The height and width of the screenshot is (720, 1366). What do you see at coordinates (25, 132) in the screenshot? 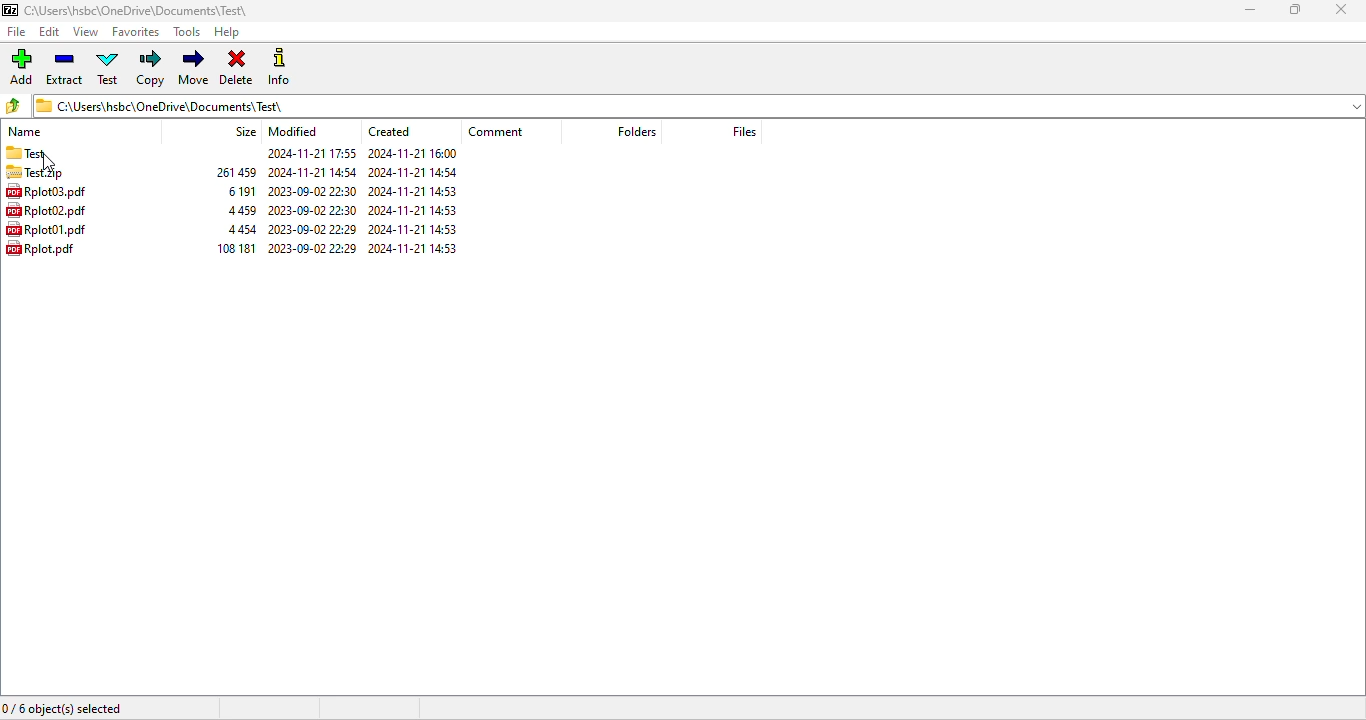
I see `name` at bounding box center [25, 132].